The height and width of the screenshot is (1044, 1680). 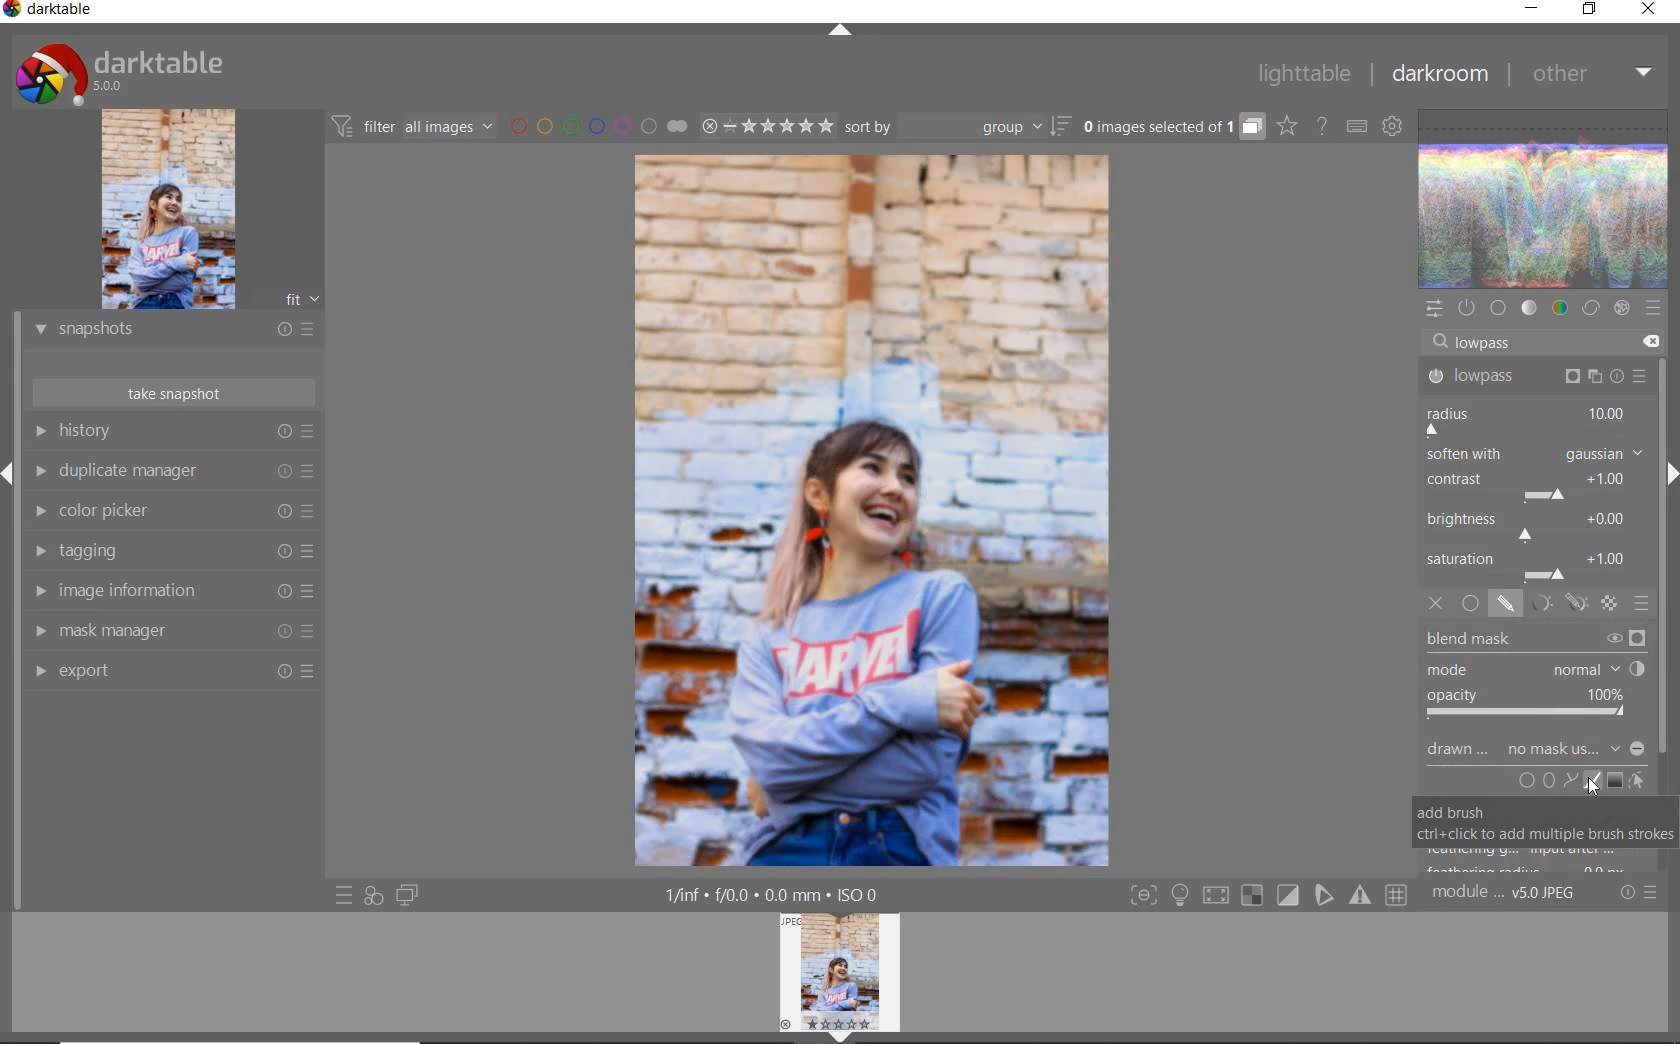 What do you see at coordinates (172, 633) in the screenshot?
I see `mask manager` at bounding box center [172, 633].